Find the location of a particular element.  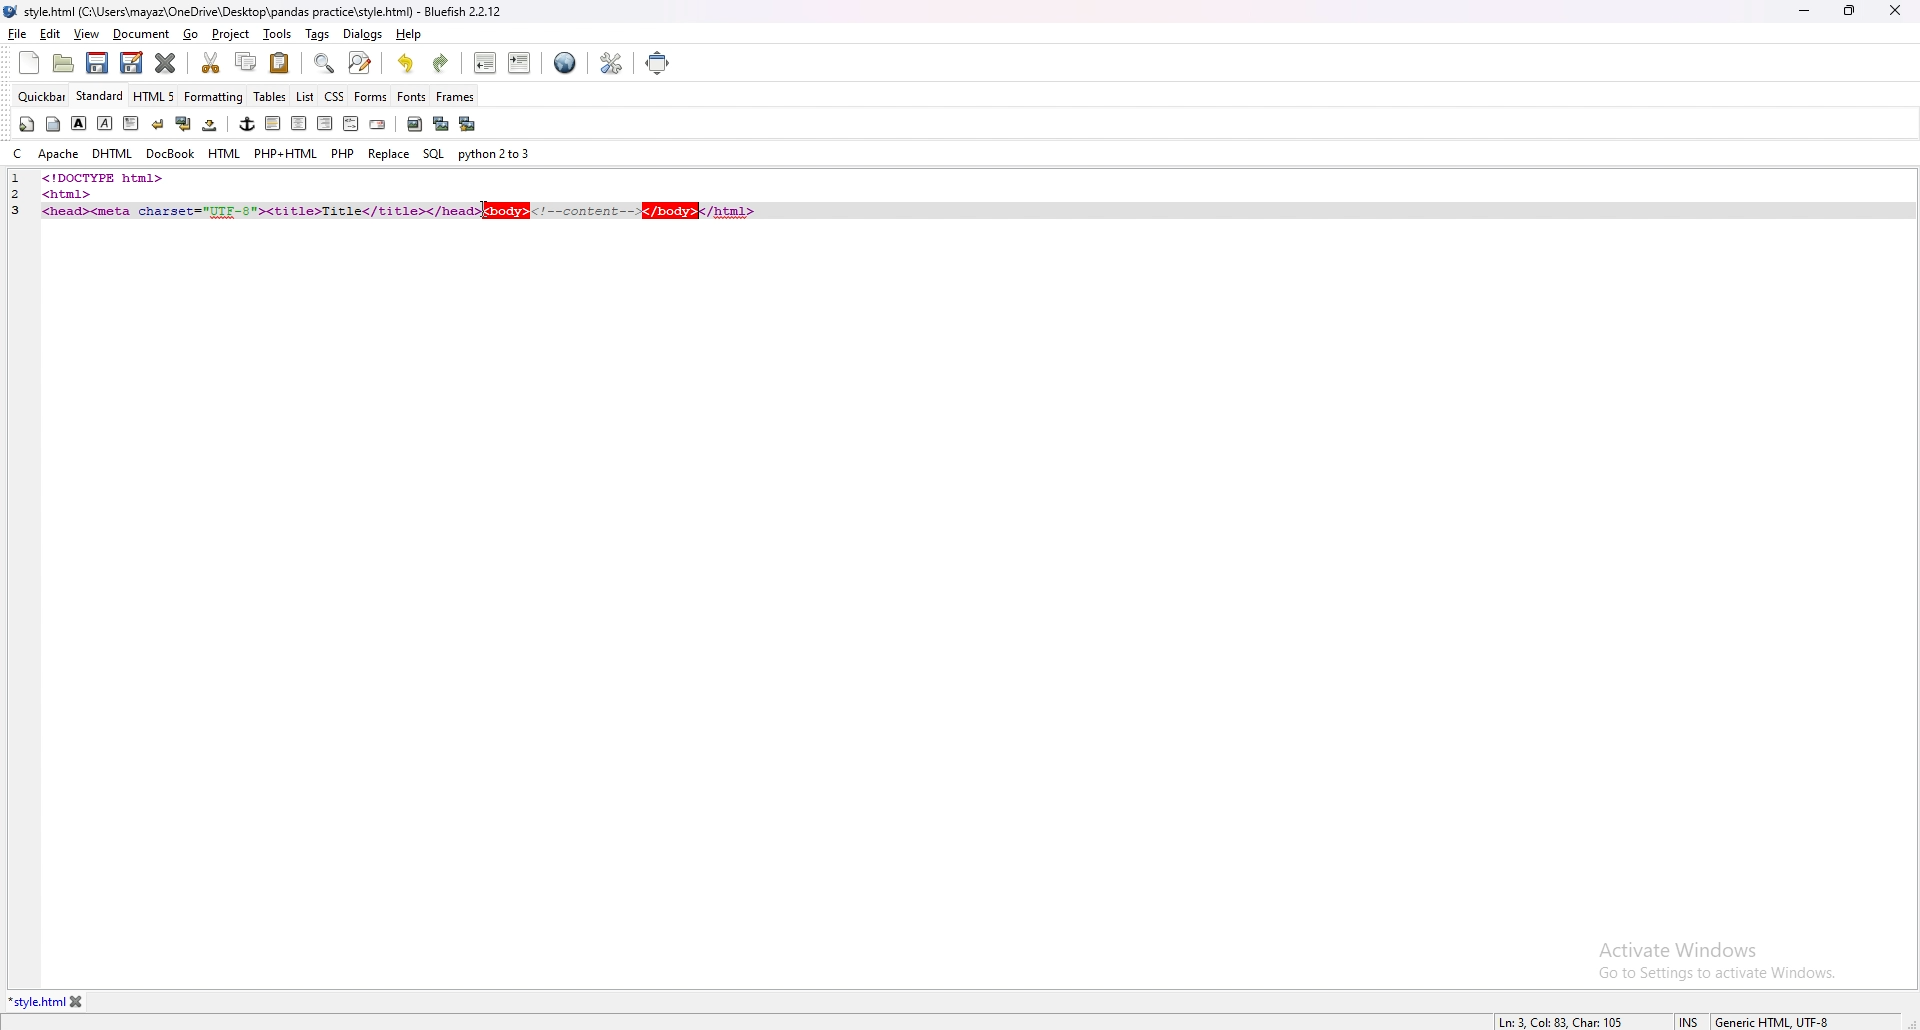

tools is located at coordinates (278, 34).